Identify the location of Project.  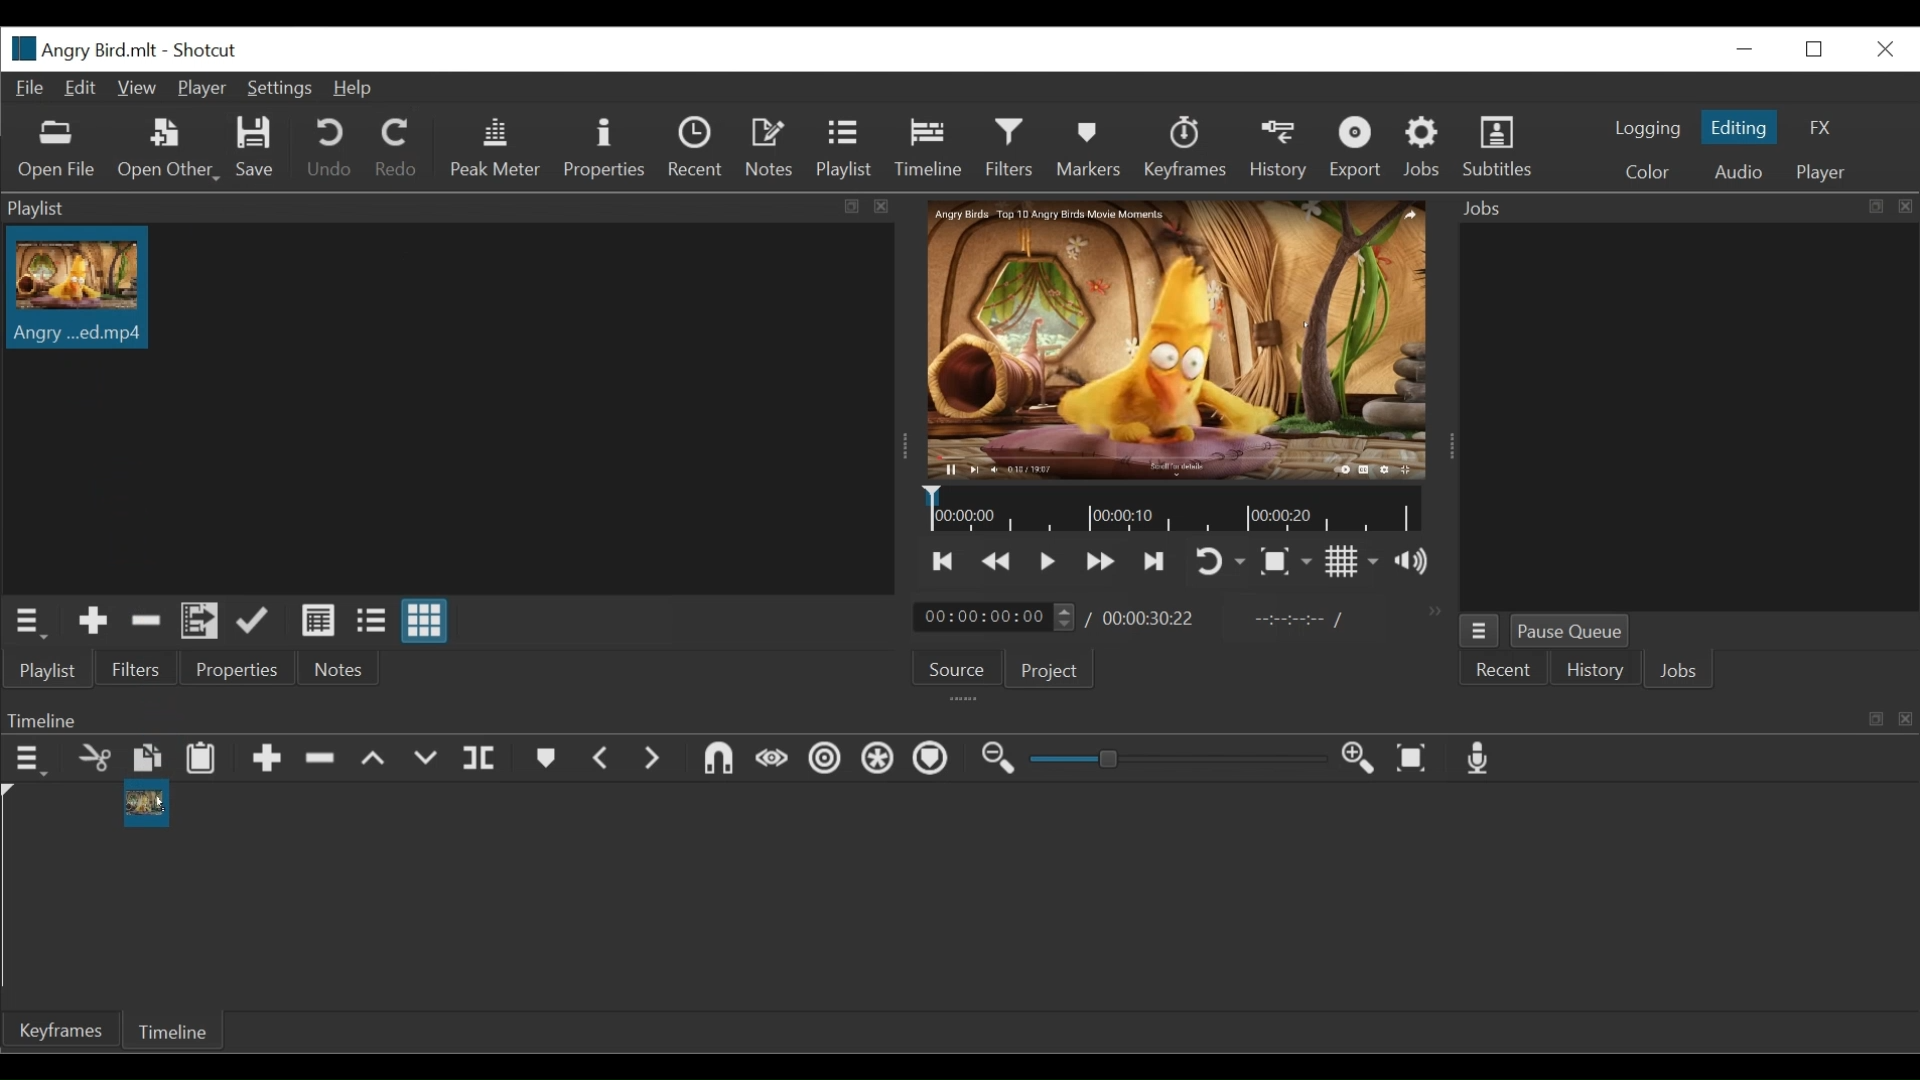
(1053, 669).